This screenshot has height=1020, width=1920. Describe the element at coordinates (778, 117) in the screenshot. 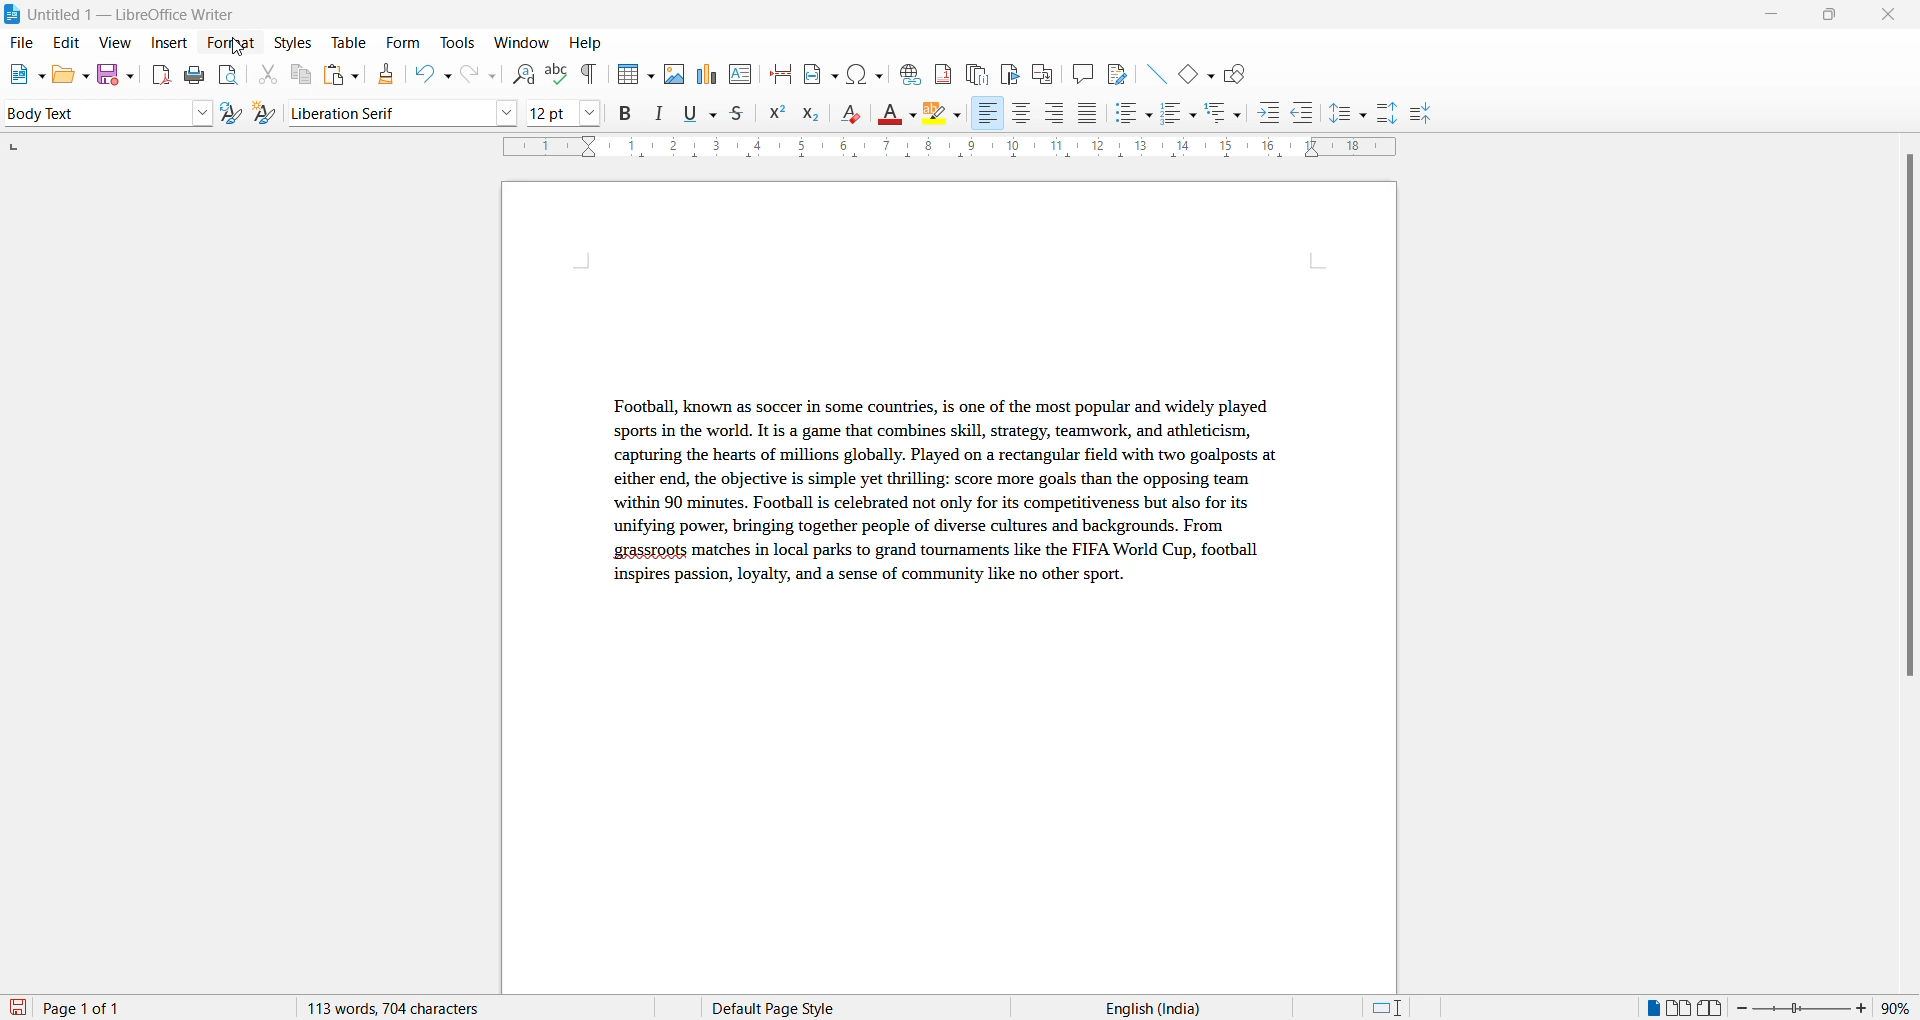

I see `superscript` at that location.